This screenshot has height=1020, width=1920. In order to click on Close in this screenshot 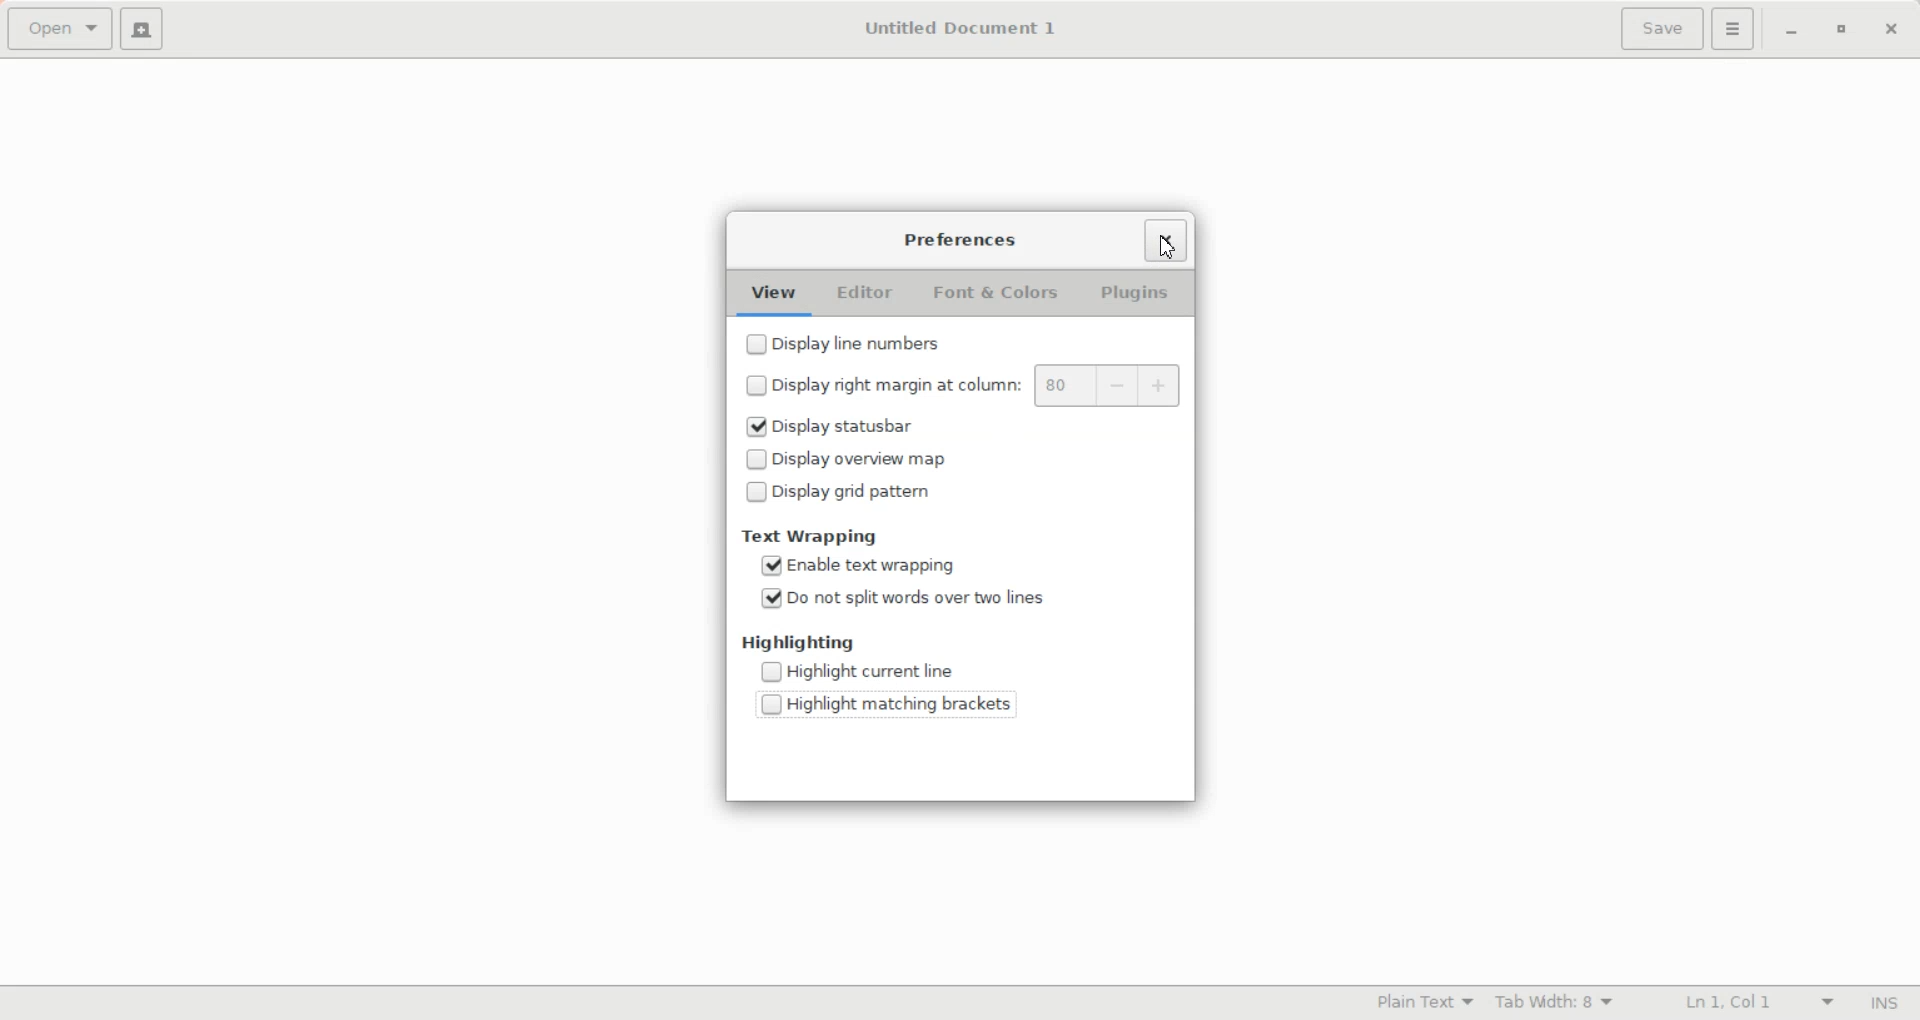, I will do `click(1166, 238)`.